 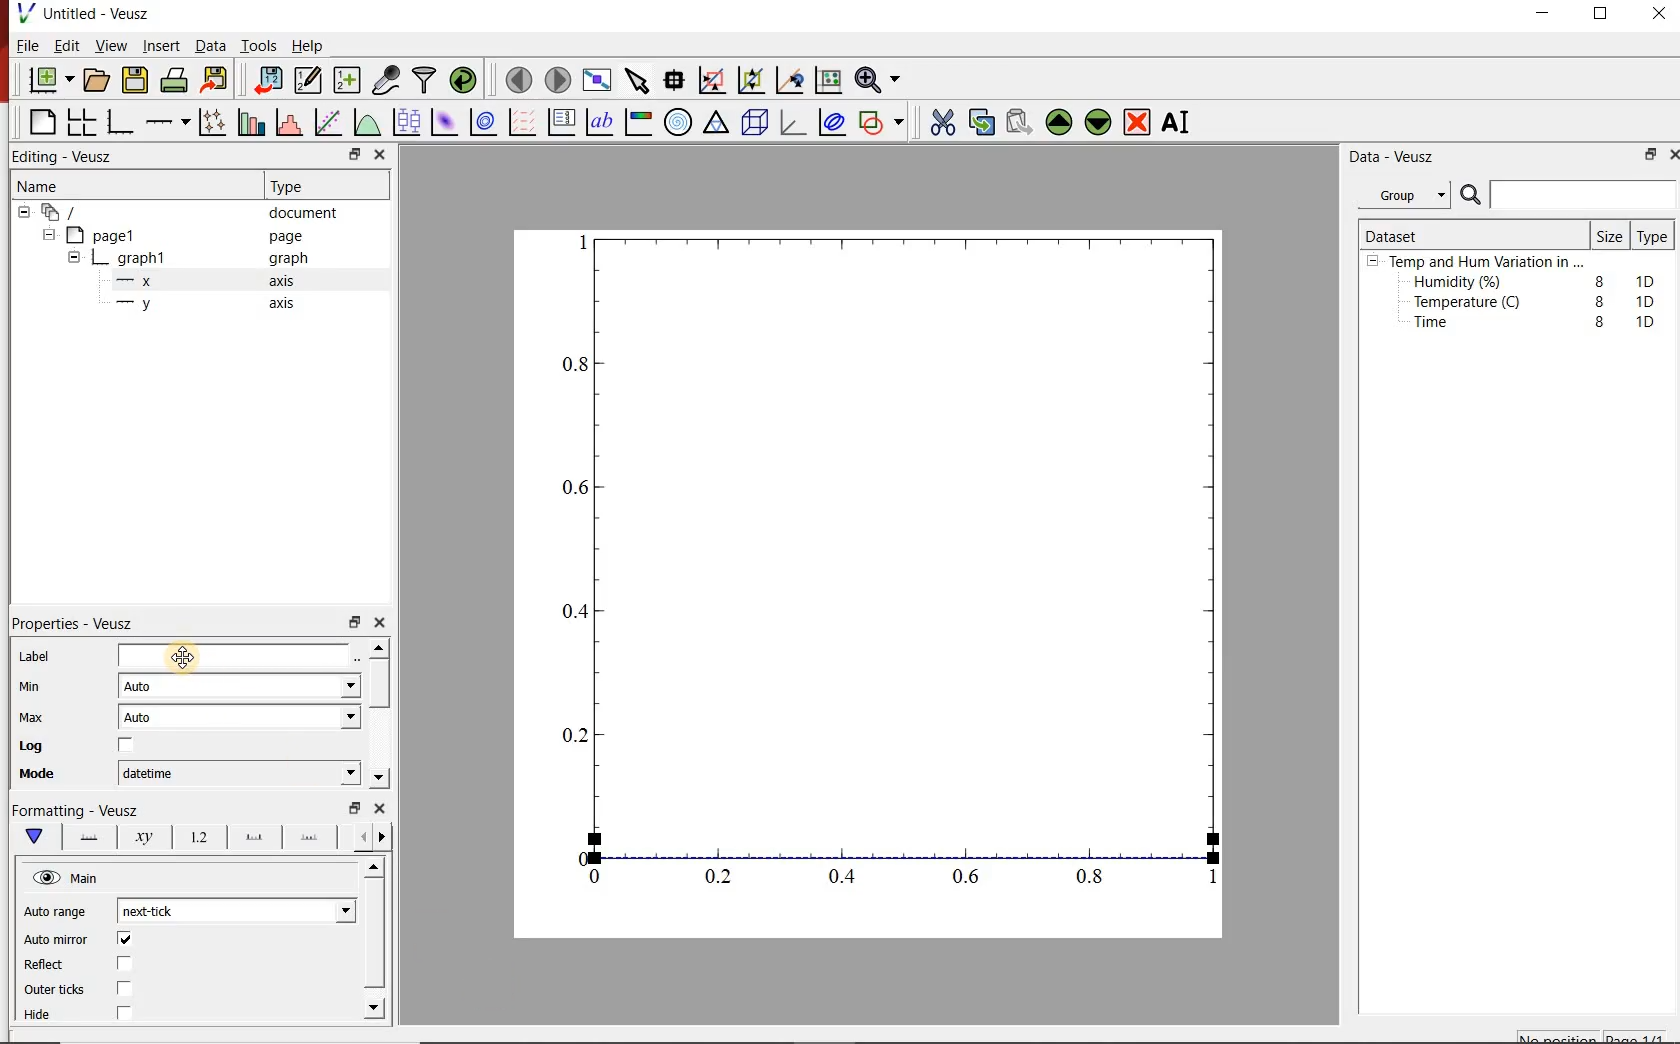 What do you see at coordinates (837, 126) in the screenshot?
I see `plot covariance ellipses` at bounding box center [837, 126].